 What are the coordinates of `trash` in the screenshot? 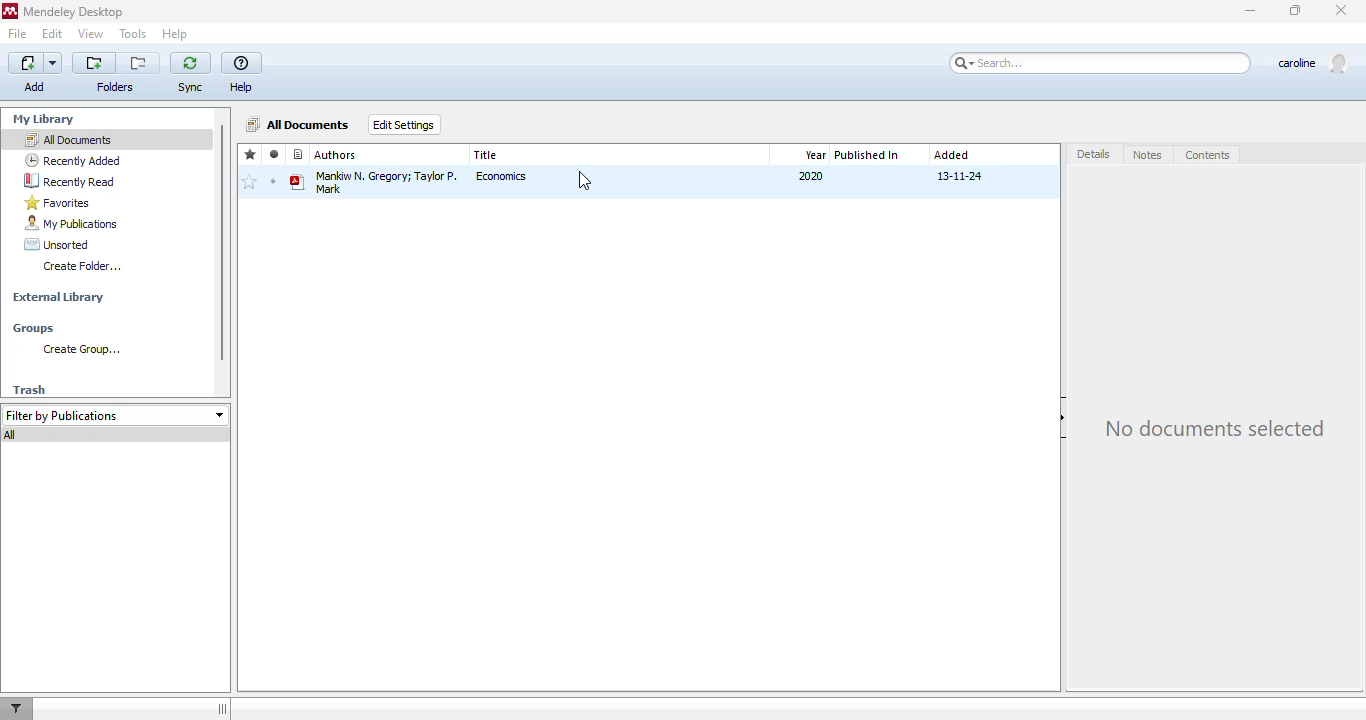 It's located at (31, 389).